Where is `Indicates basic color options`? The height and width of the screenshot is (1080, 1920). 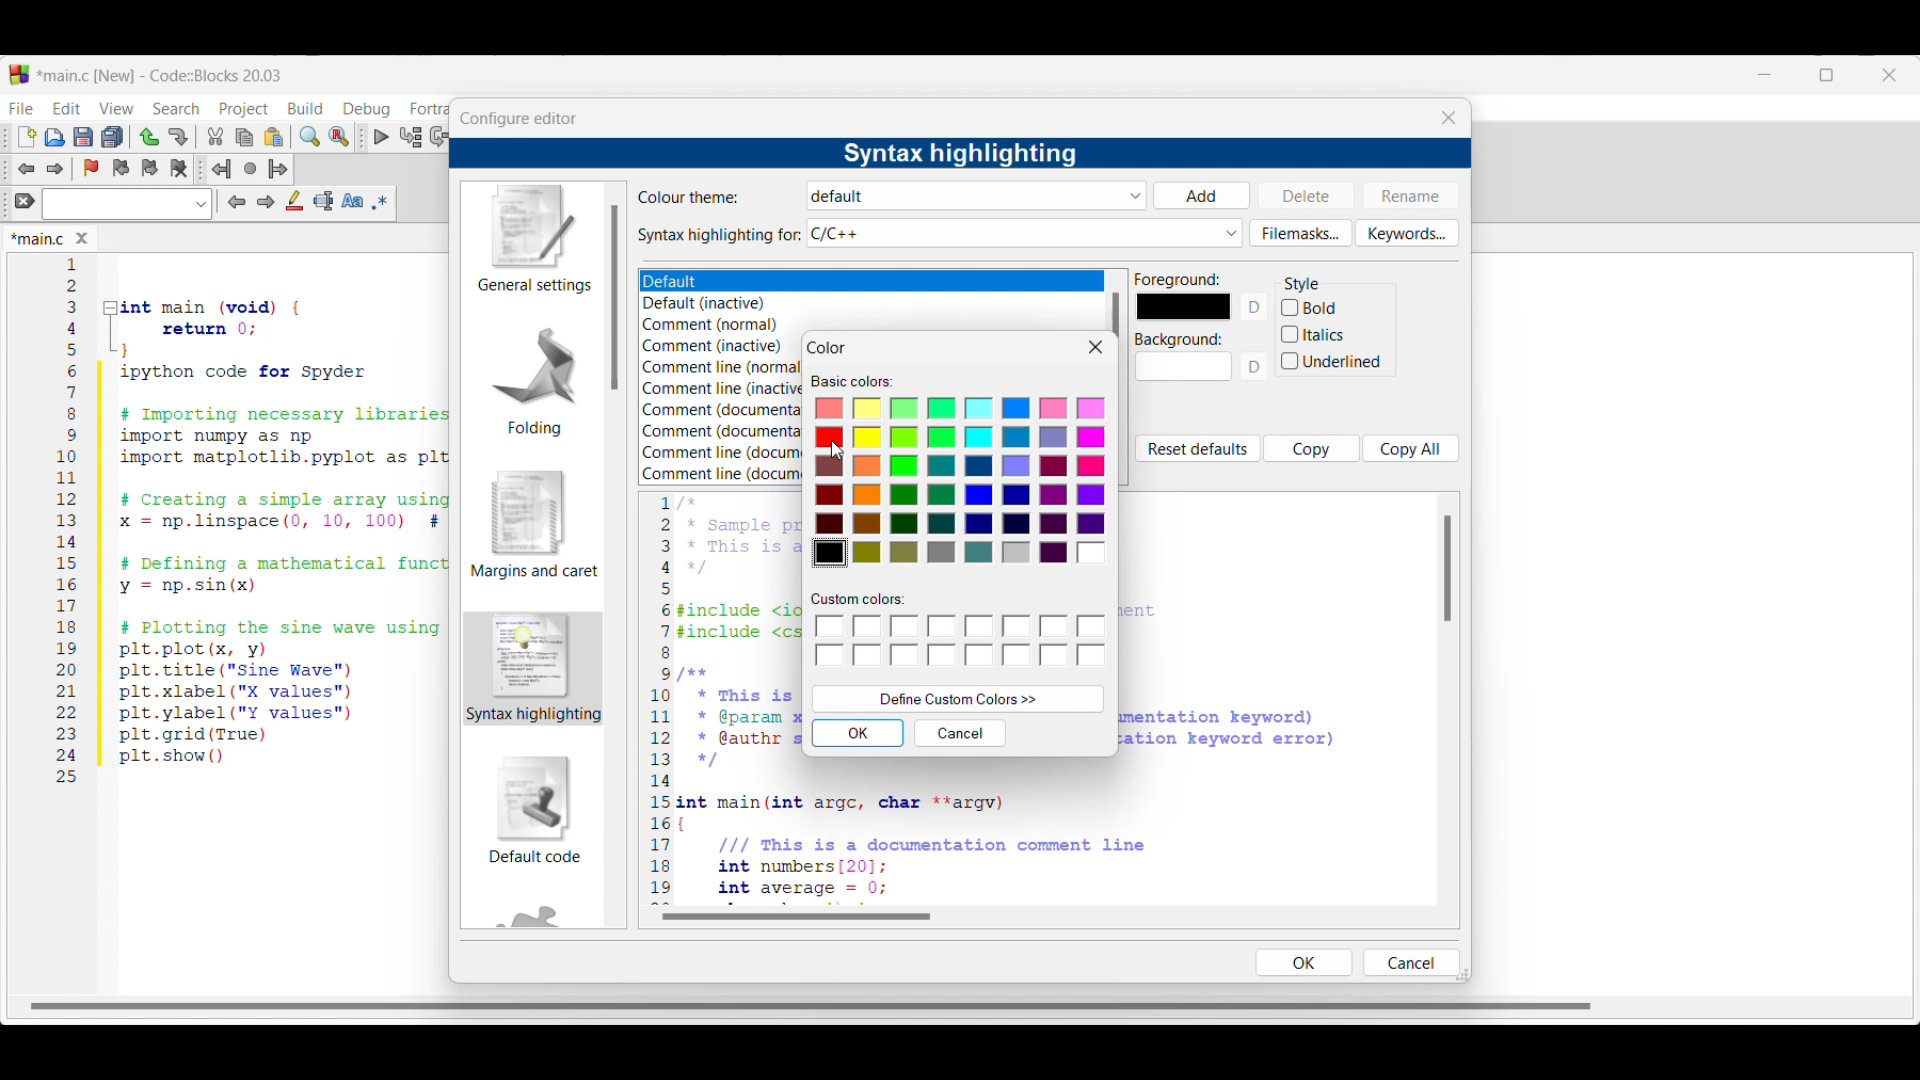
Indicates basic color options is located at coordinates (852, 382).